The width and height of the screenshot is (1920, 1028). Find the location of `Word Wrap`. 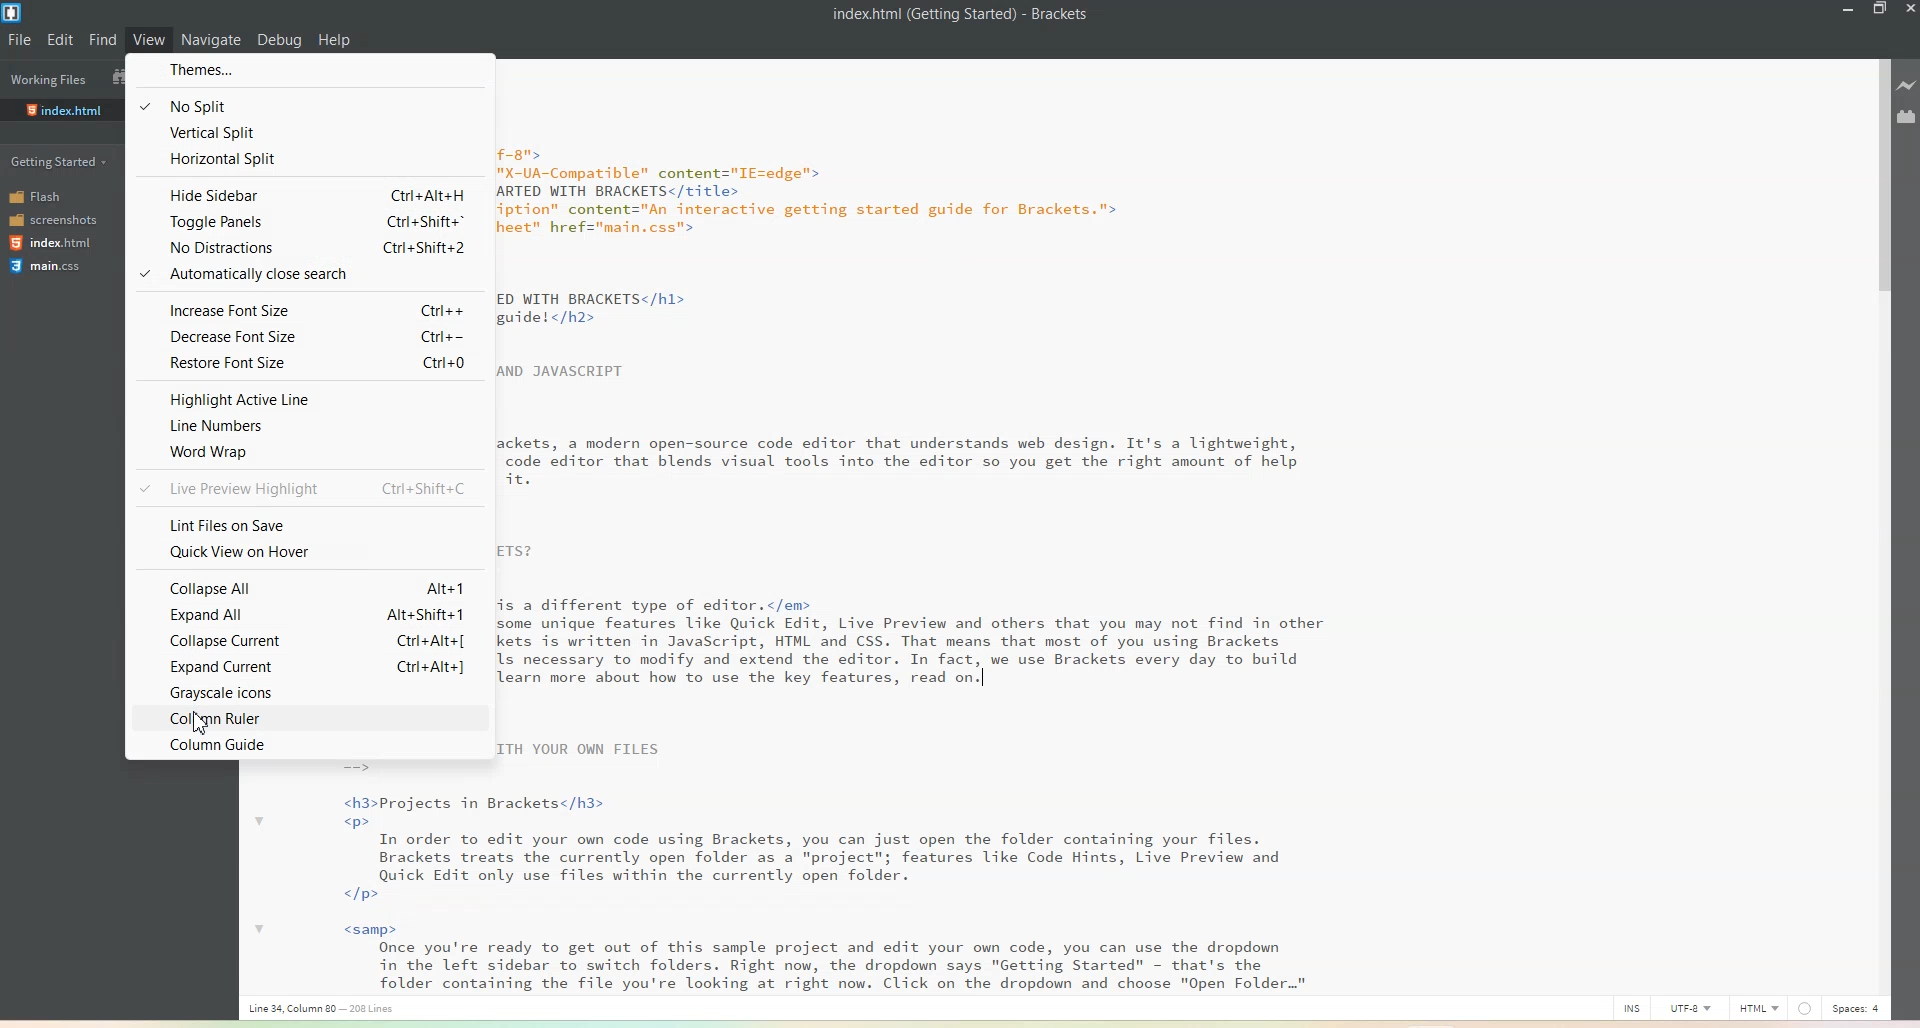

Word Wrap is located at coordinates (307, 452).